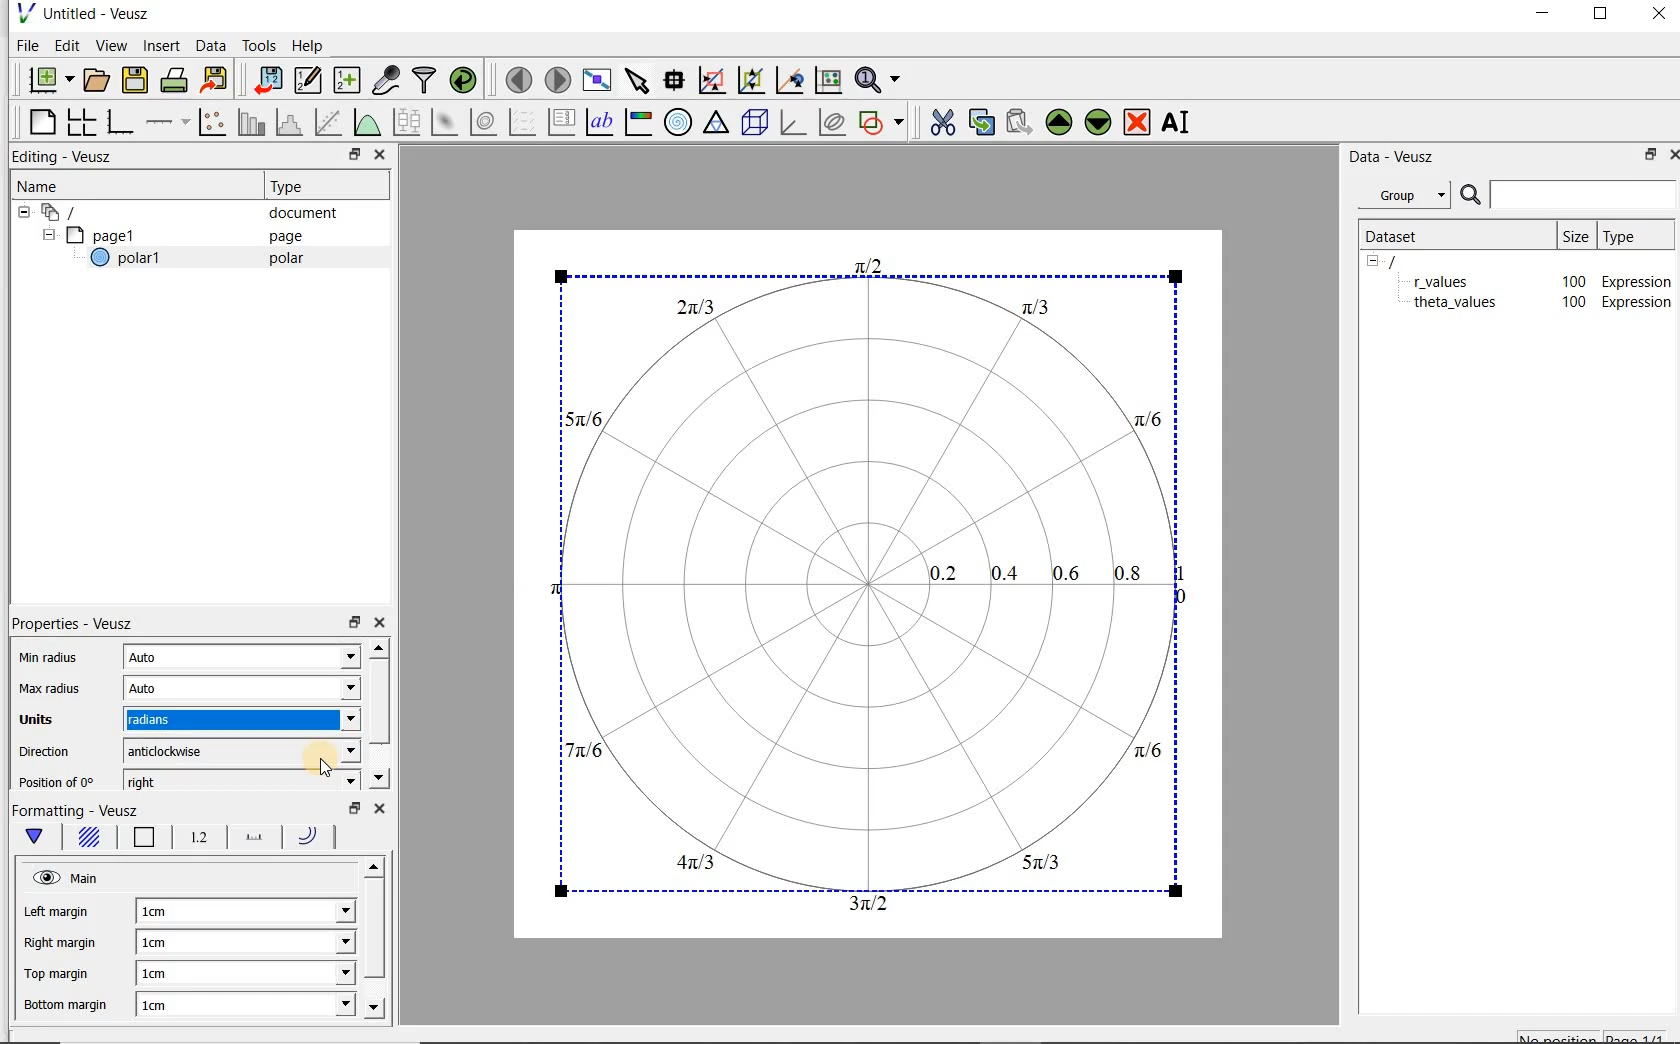 This screenshot has width=1680, height=1044. Describe the element at coordinates (169, 122) in the screenshot. I see `add an axis to a plot` at that location.